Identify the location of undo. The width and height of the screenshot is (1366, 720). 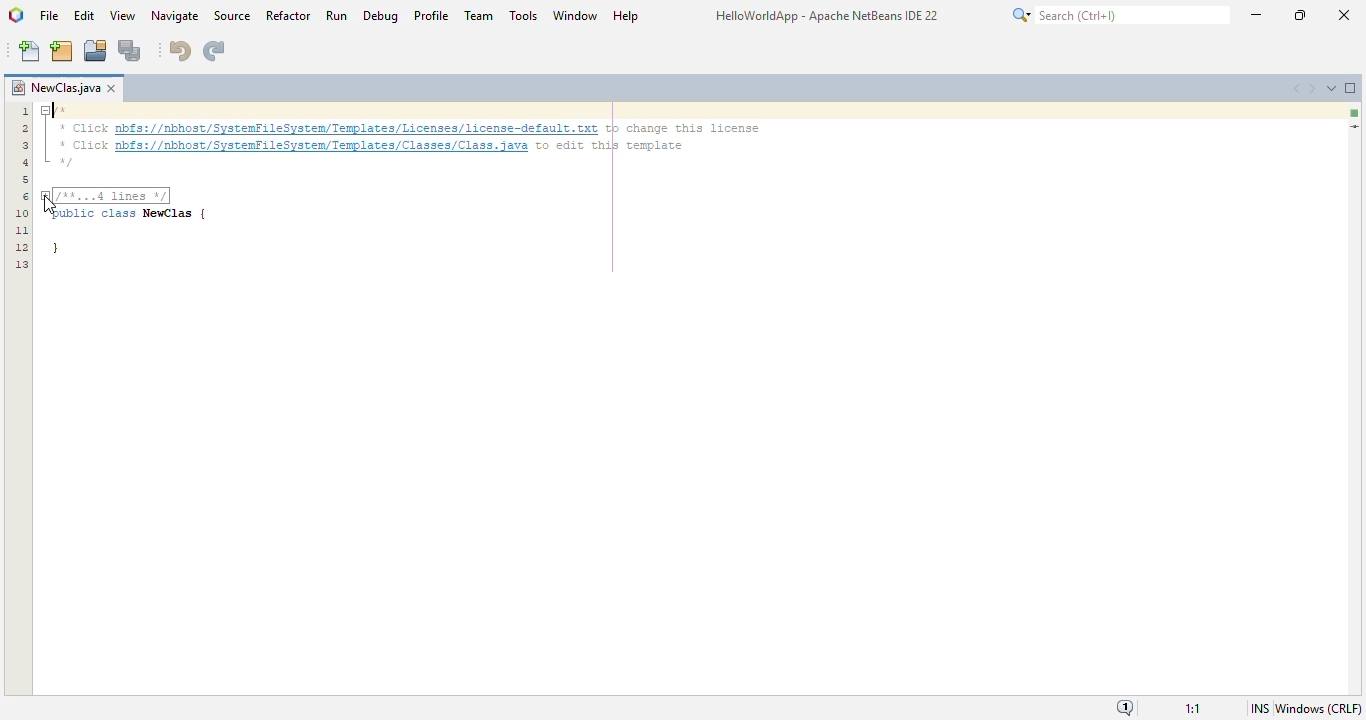
(180, 51).